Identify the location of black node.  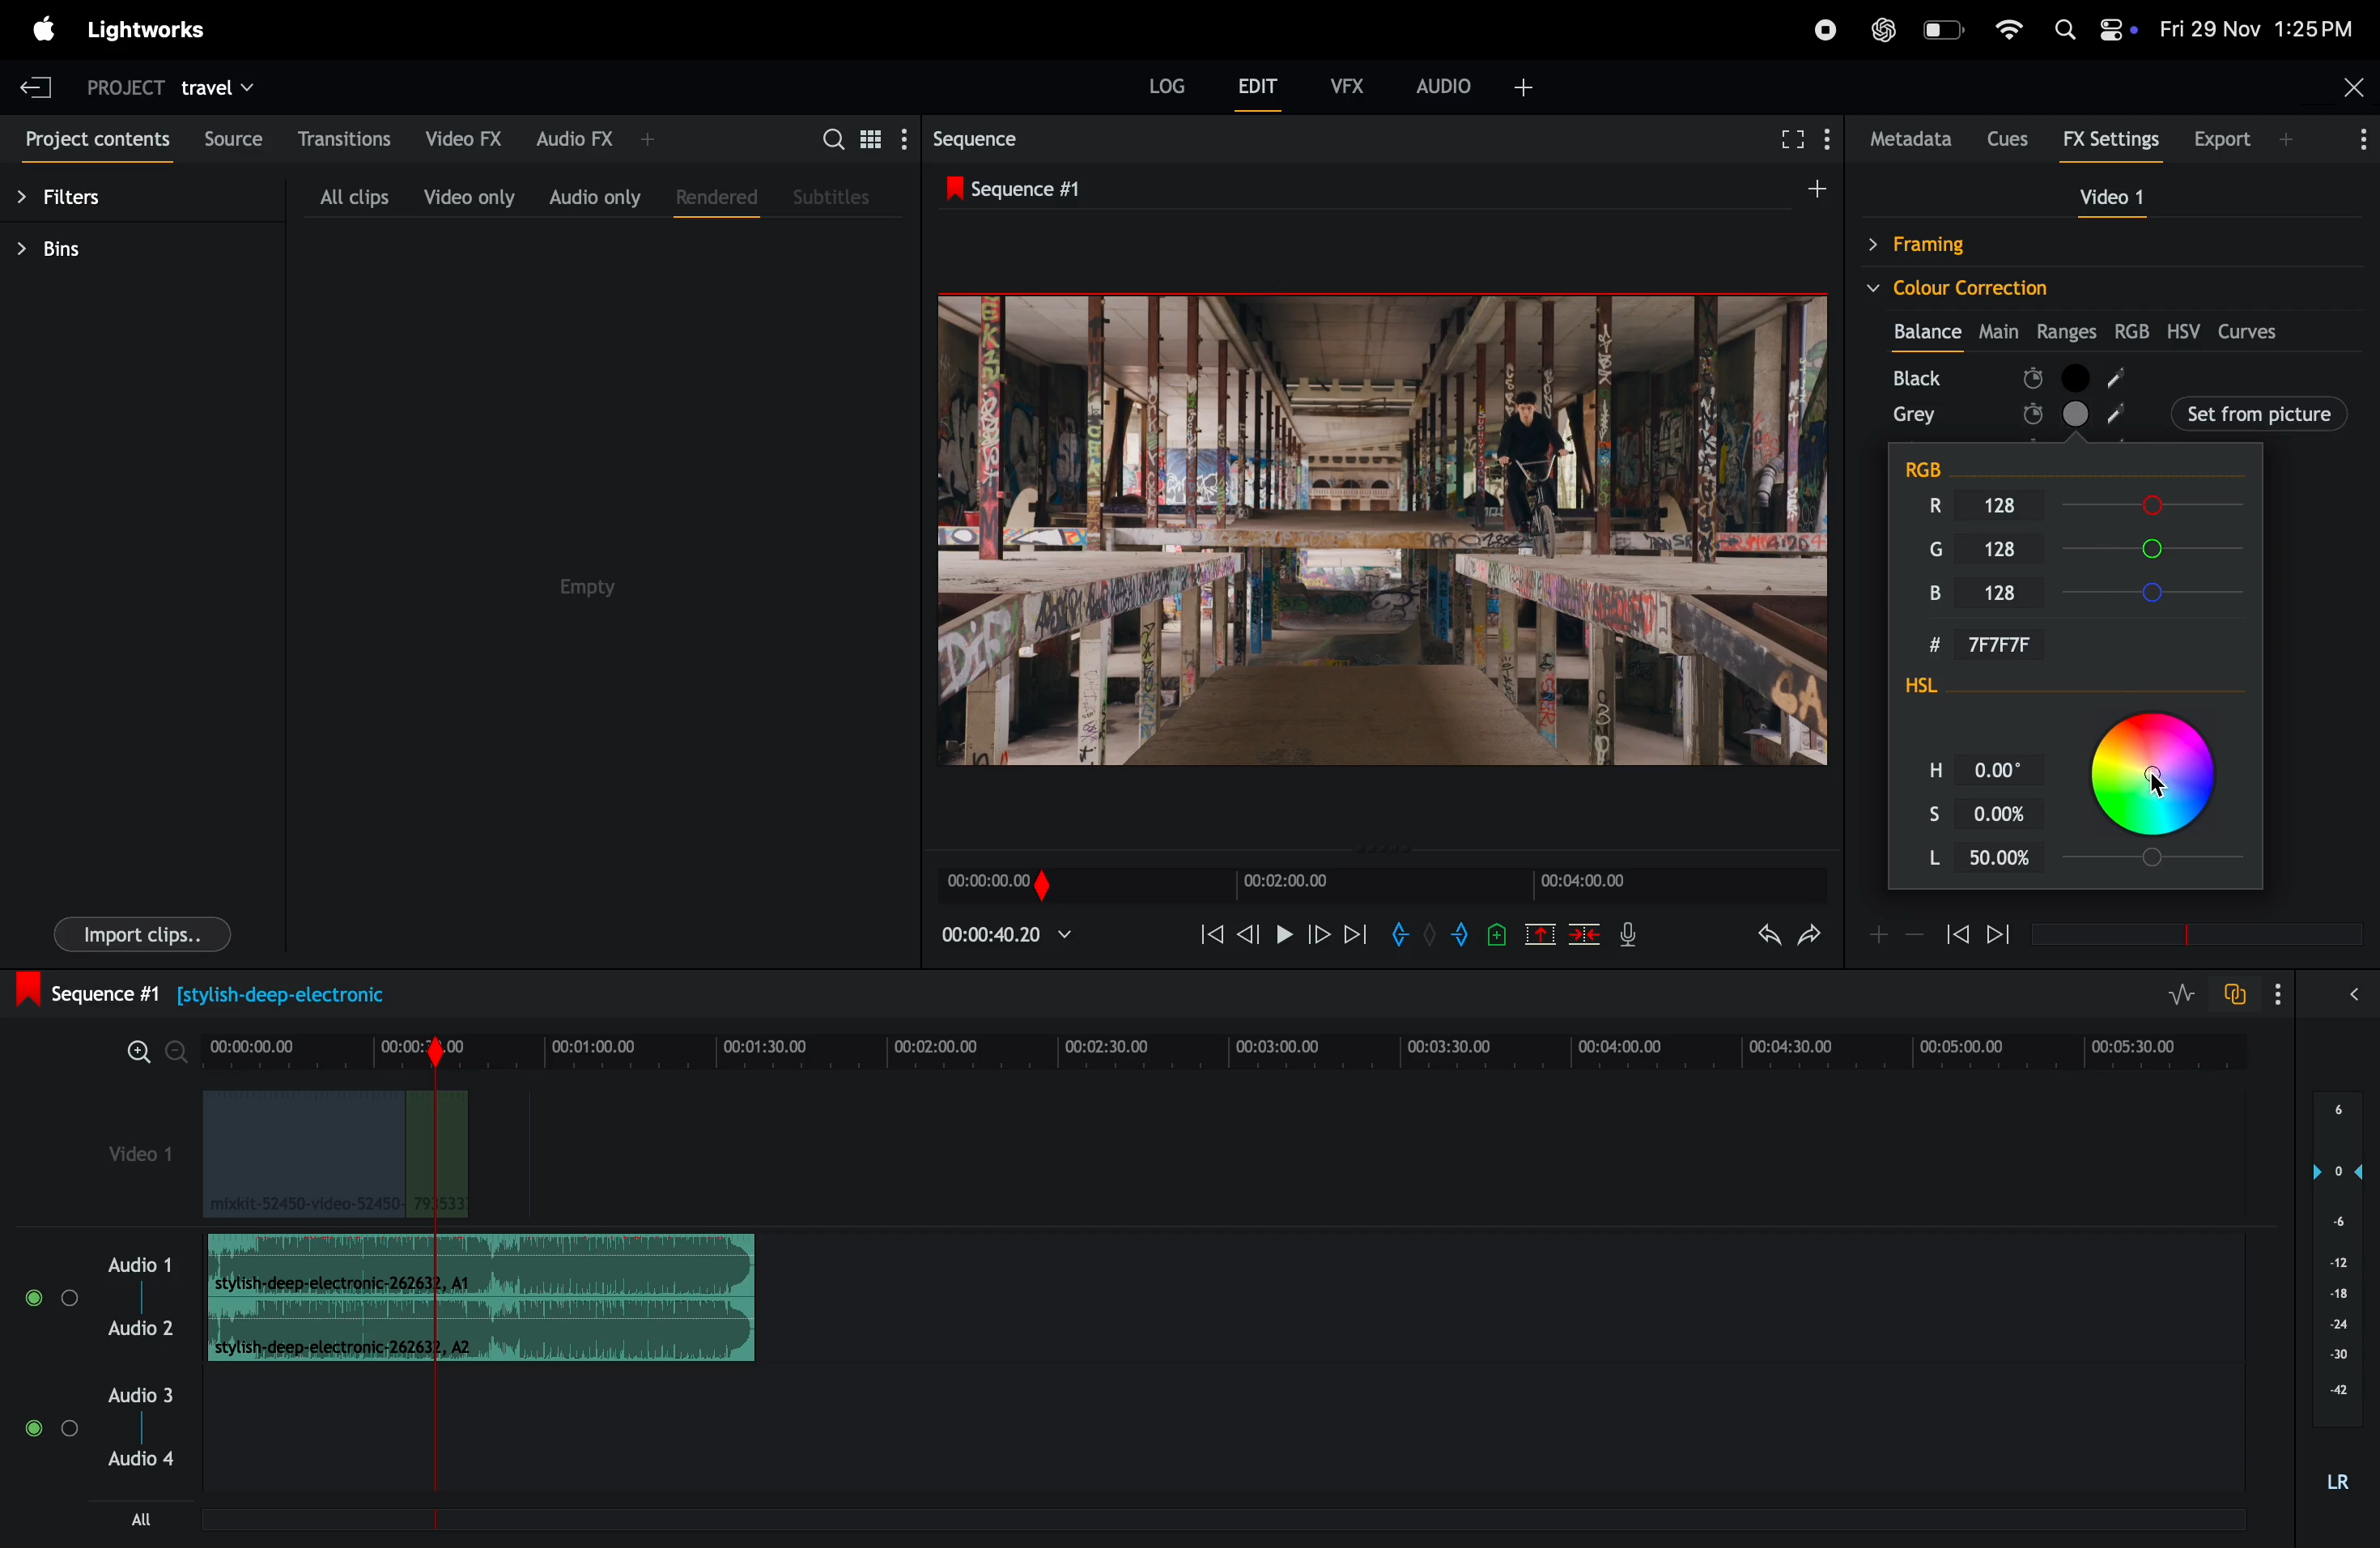
(2187, 376).